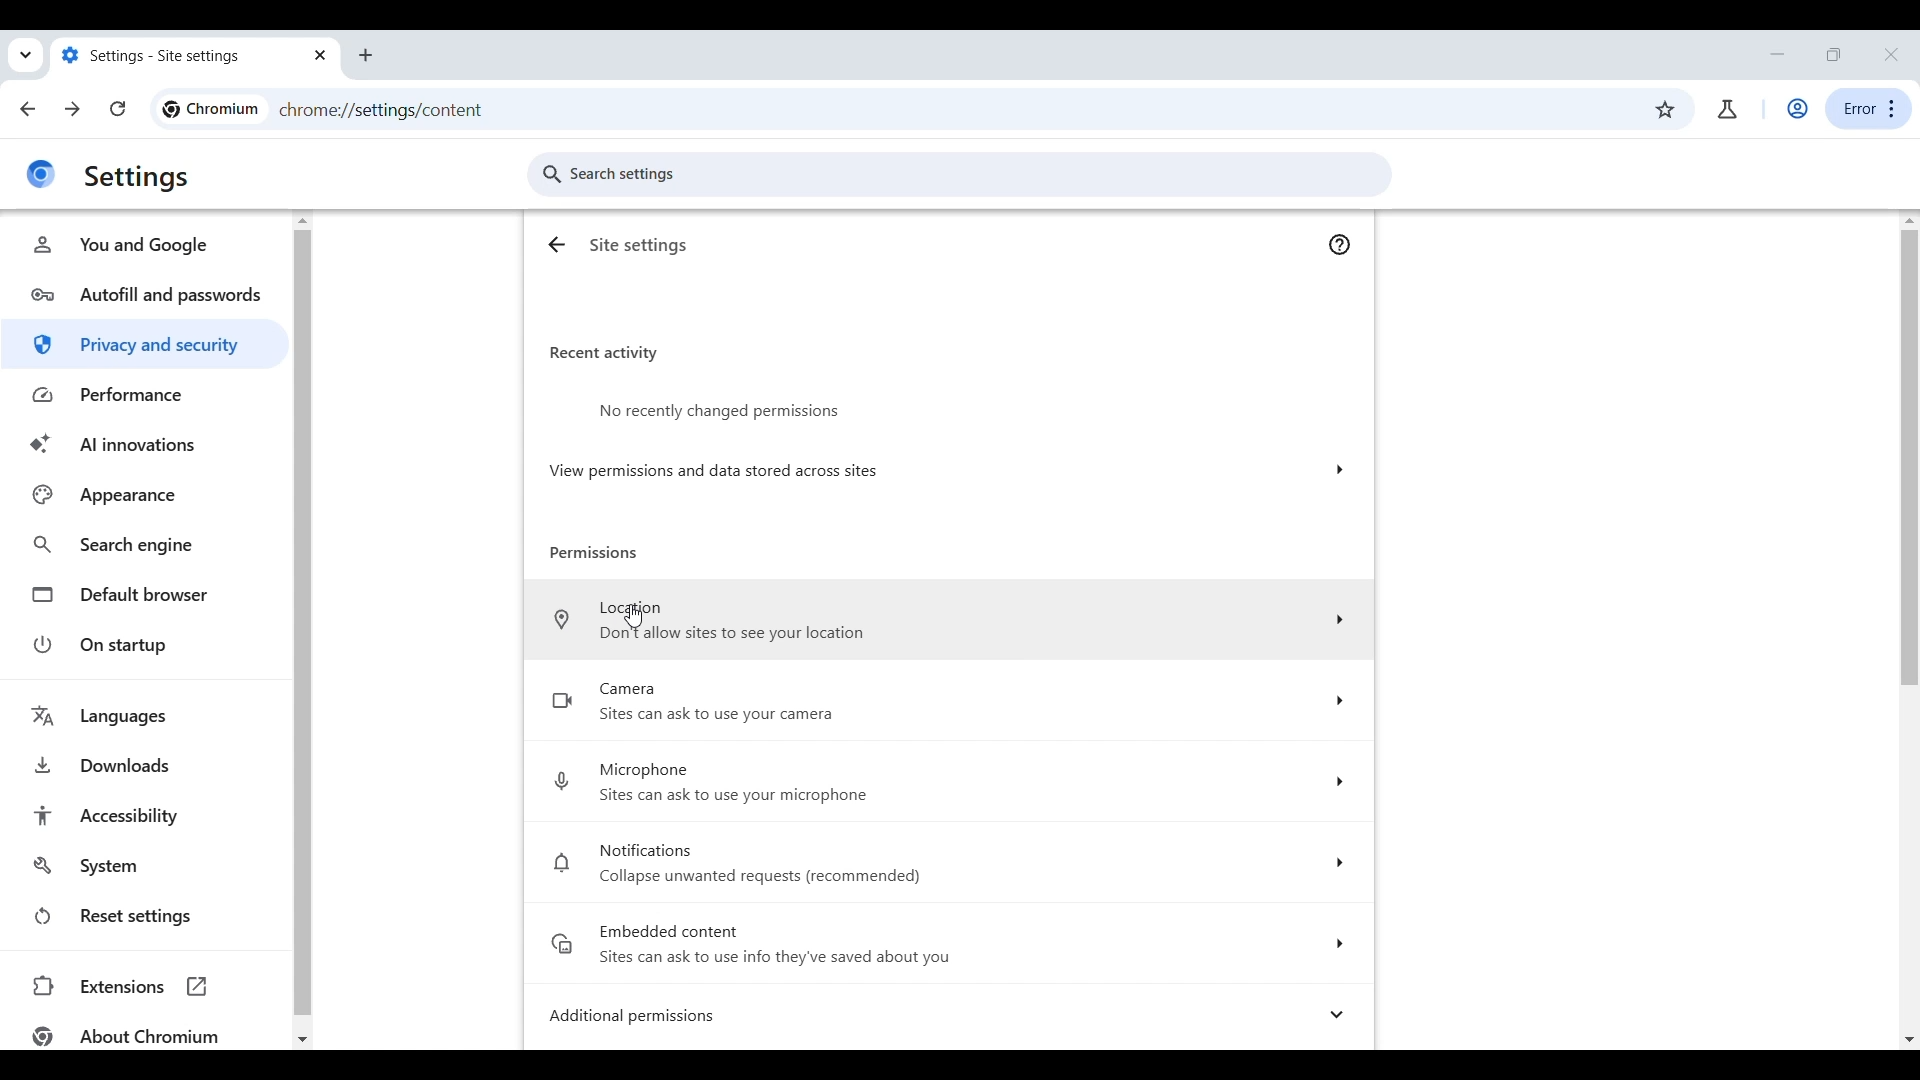 This screenshot has width=1920, height=1080. I want to click on View permissions and data stored across sites, so click(948, 469).